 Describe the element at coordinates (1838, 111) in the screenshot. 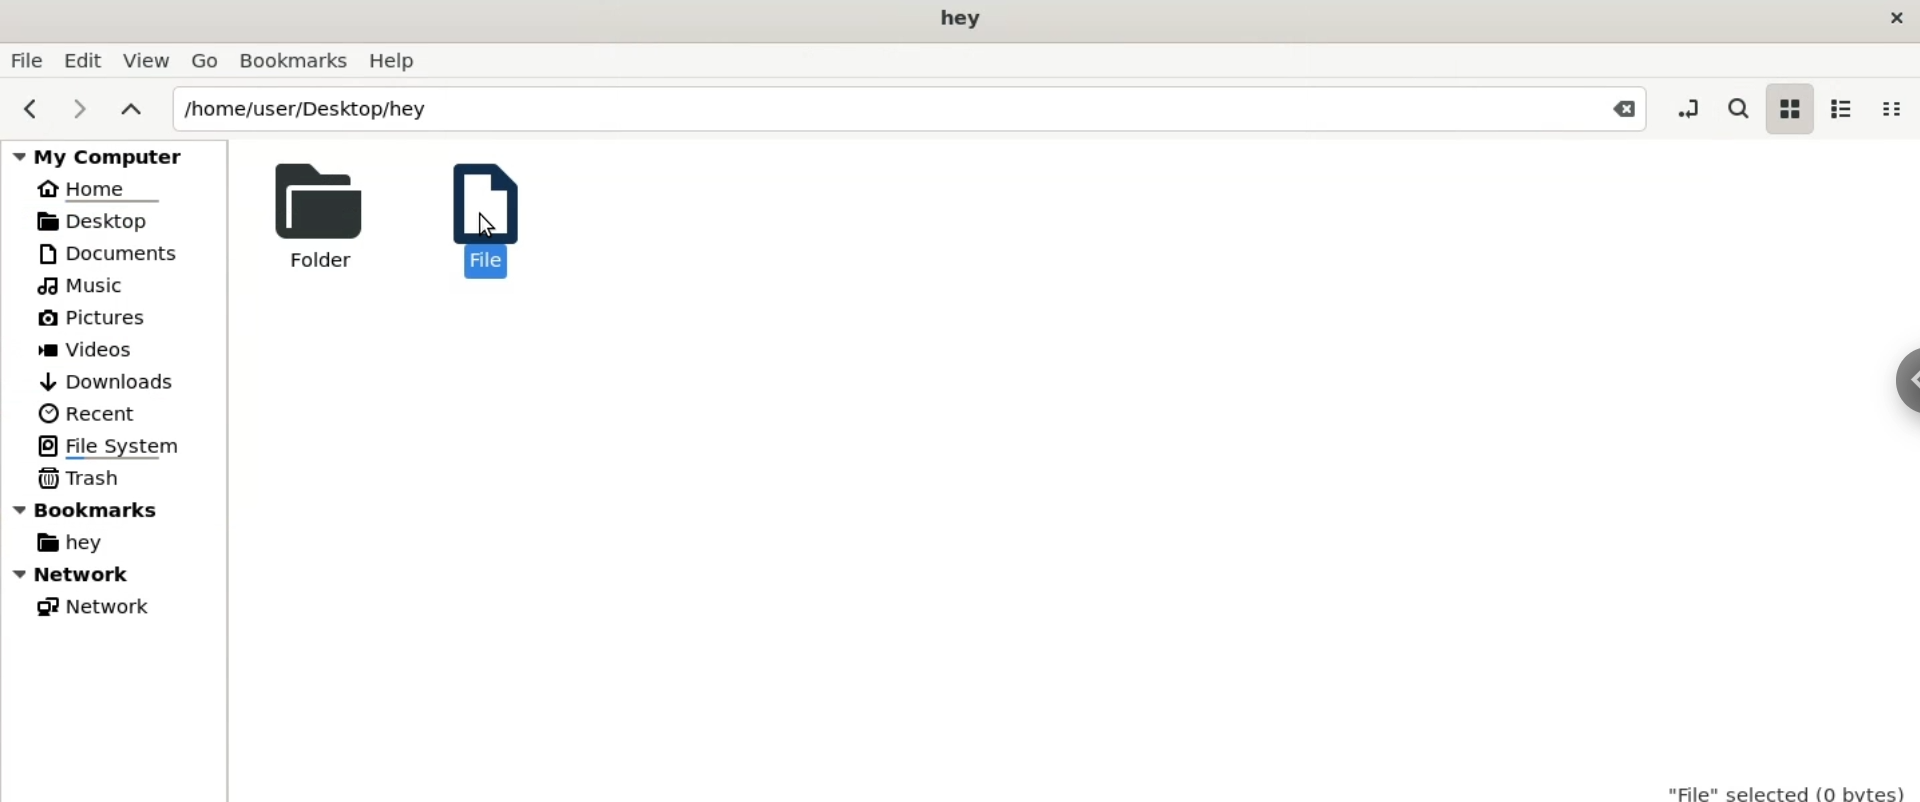

I see `list view` at that location.